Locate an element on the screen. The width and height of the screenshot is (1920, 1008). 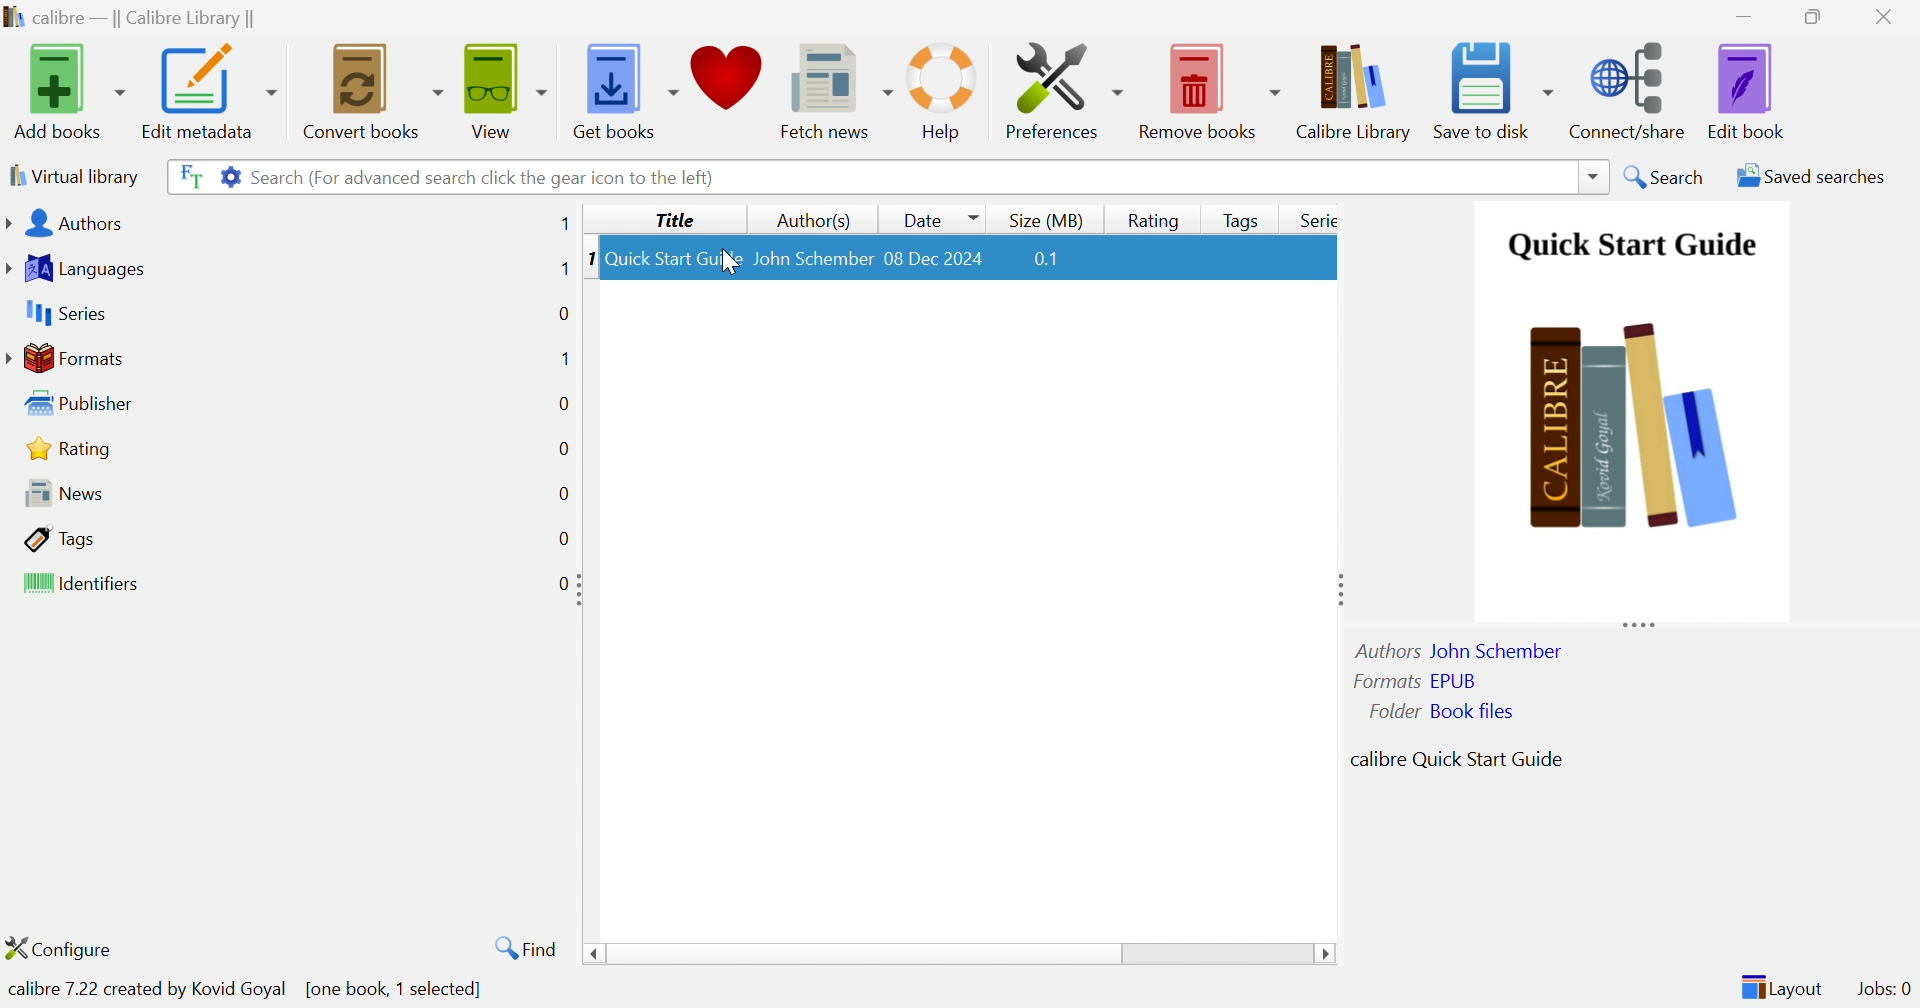
Series is located at coordinates (64, 312).